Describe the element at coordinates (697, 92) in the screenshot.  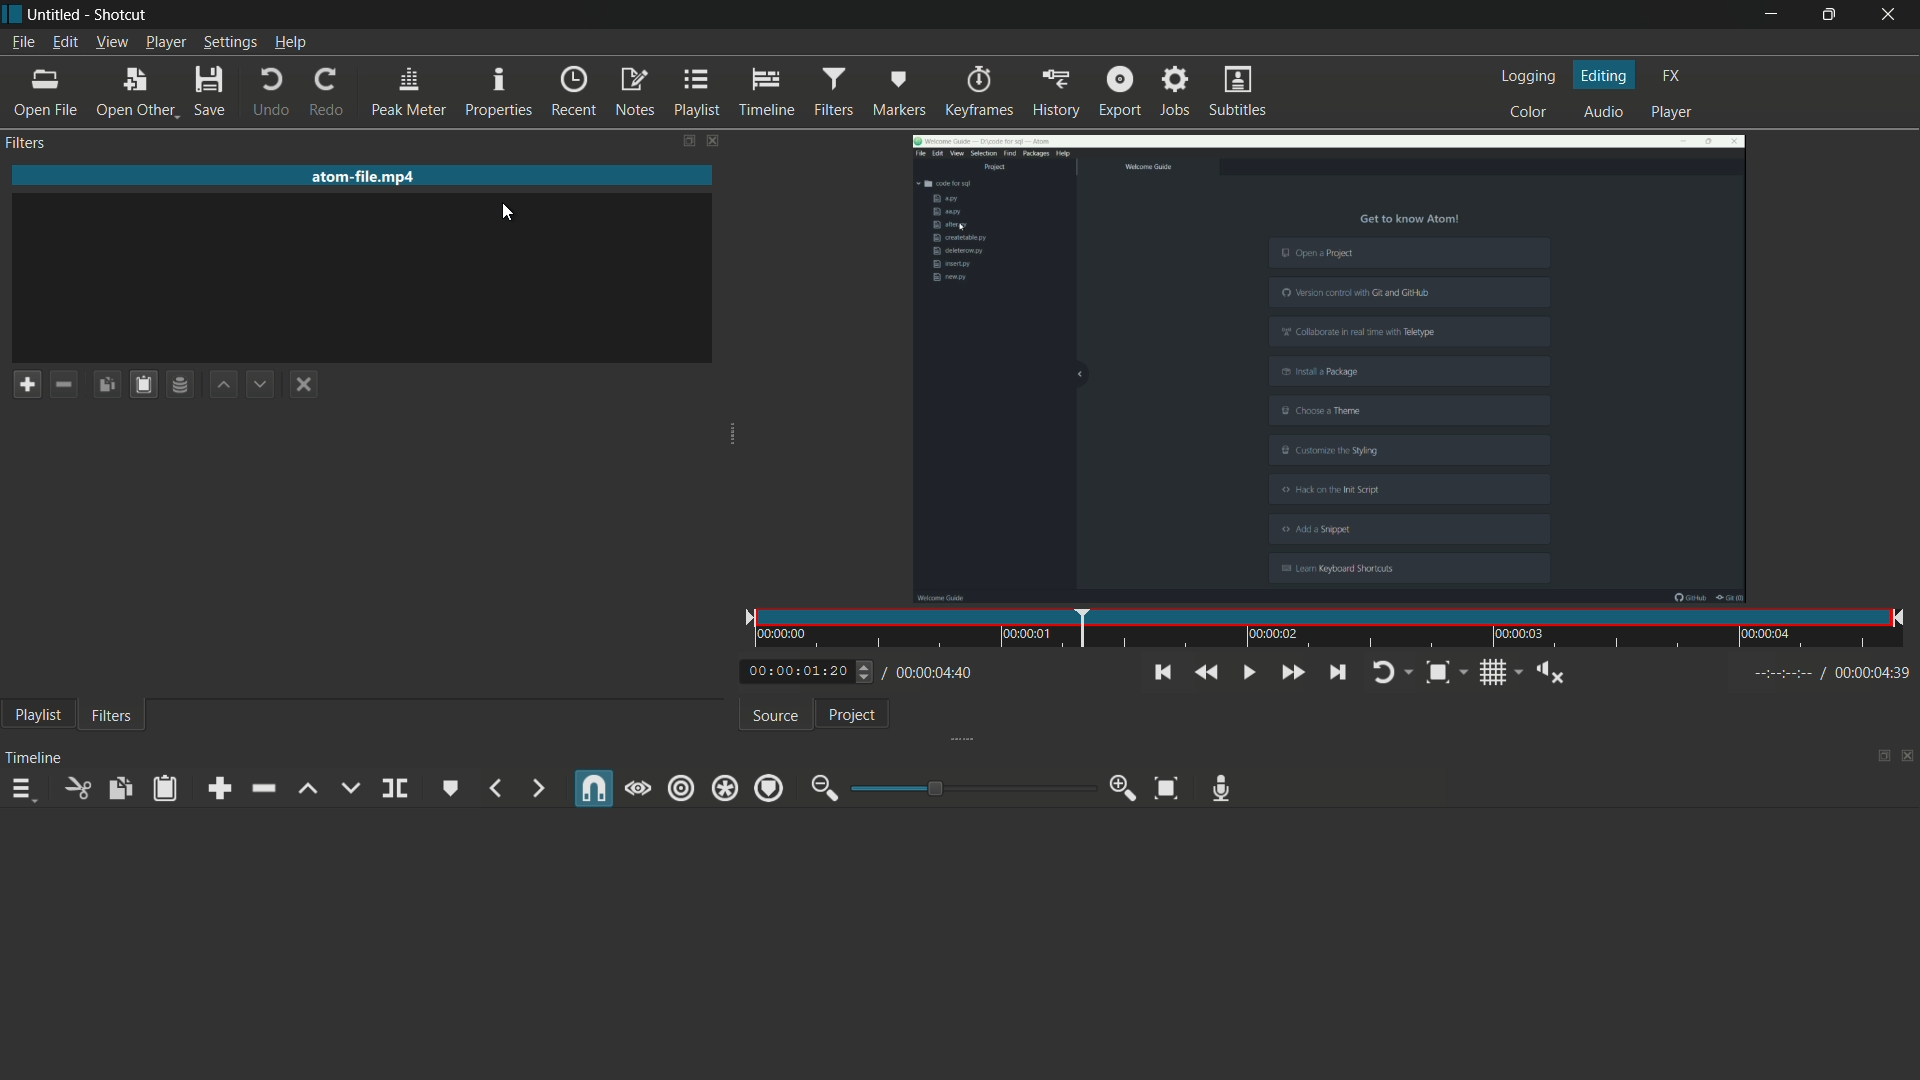
I see `playlist` at that location.